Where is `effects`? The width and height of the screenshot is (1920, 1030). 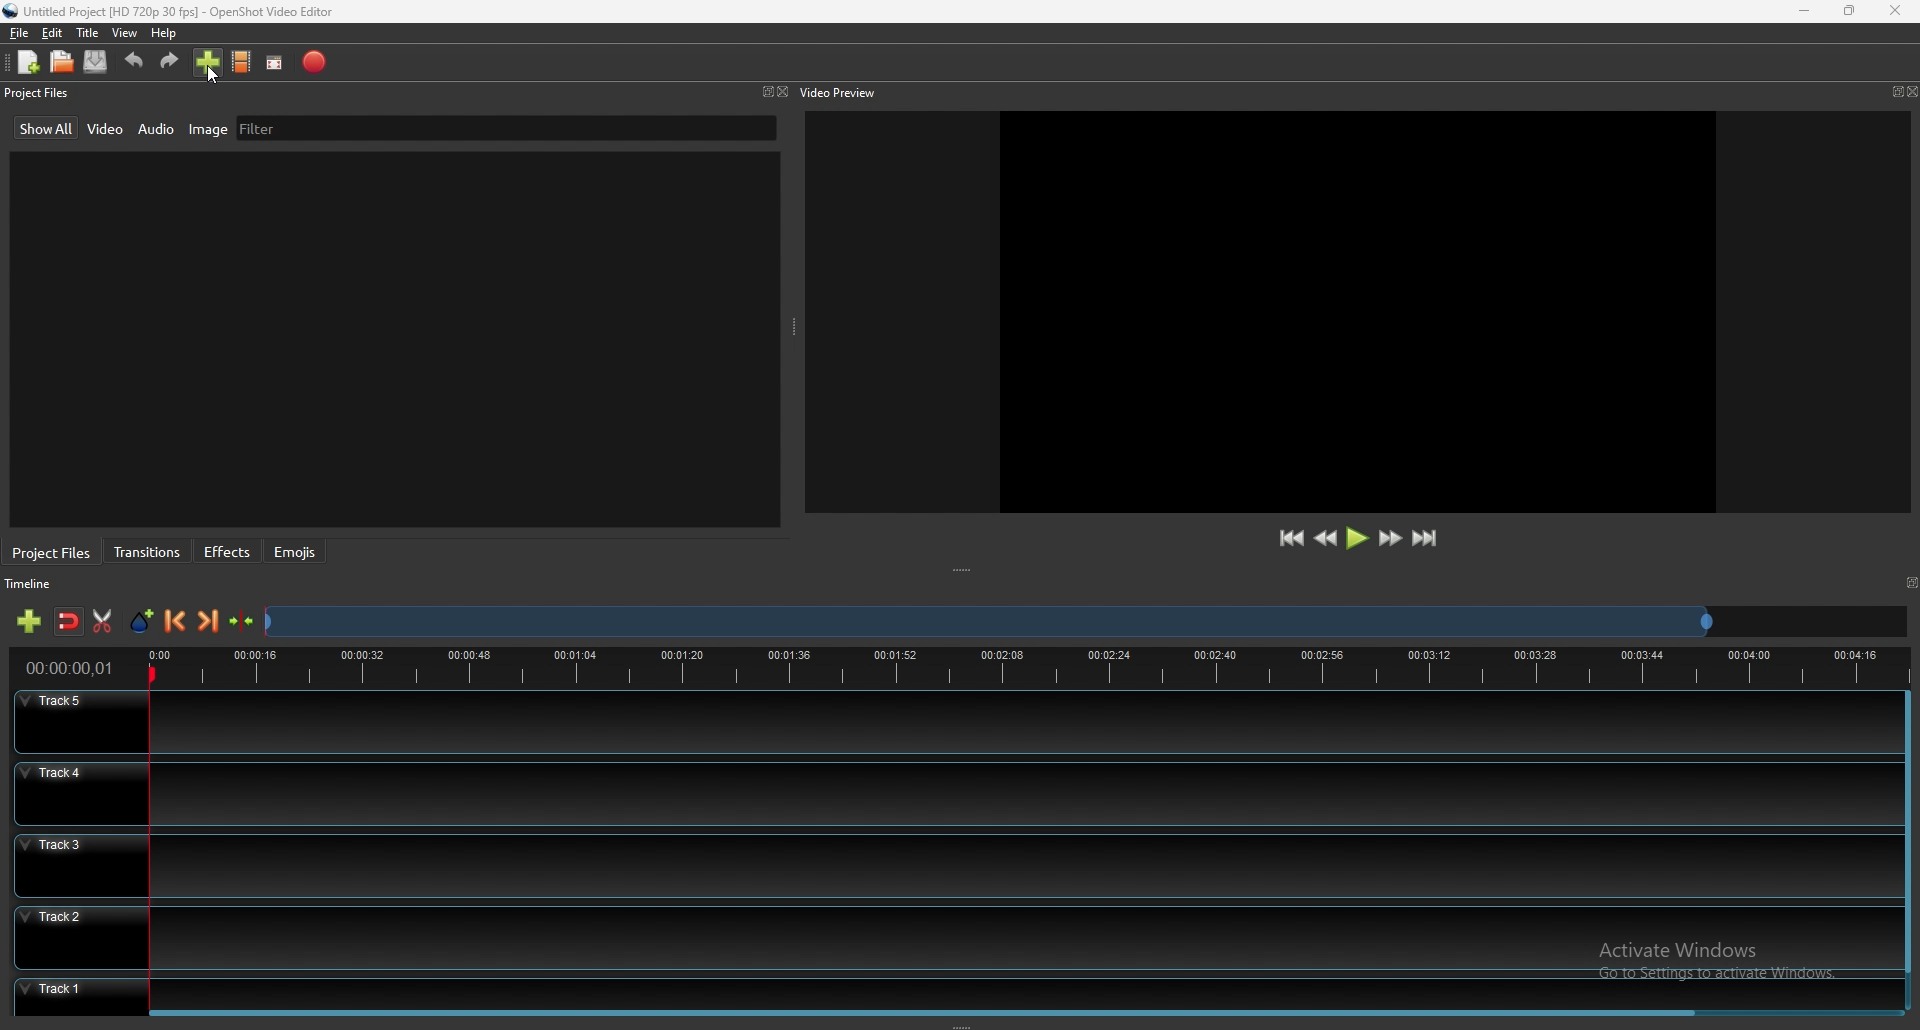 effects is located at coordinates (229, 552).